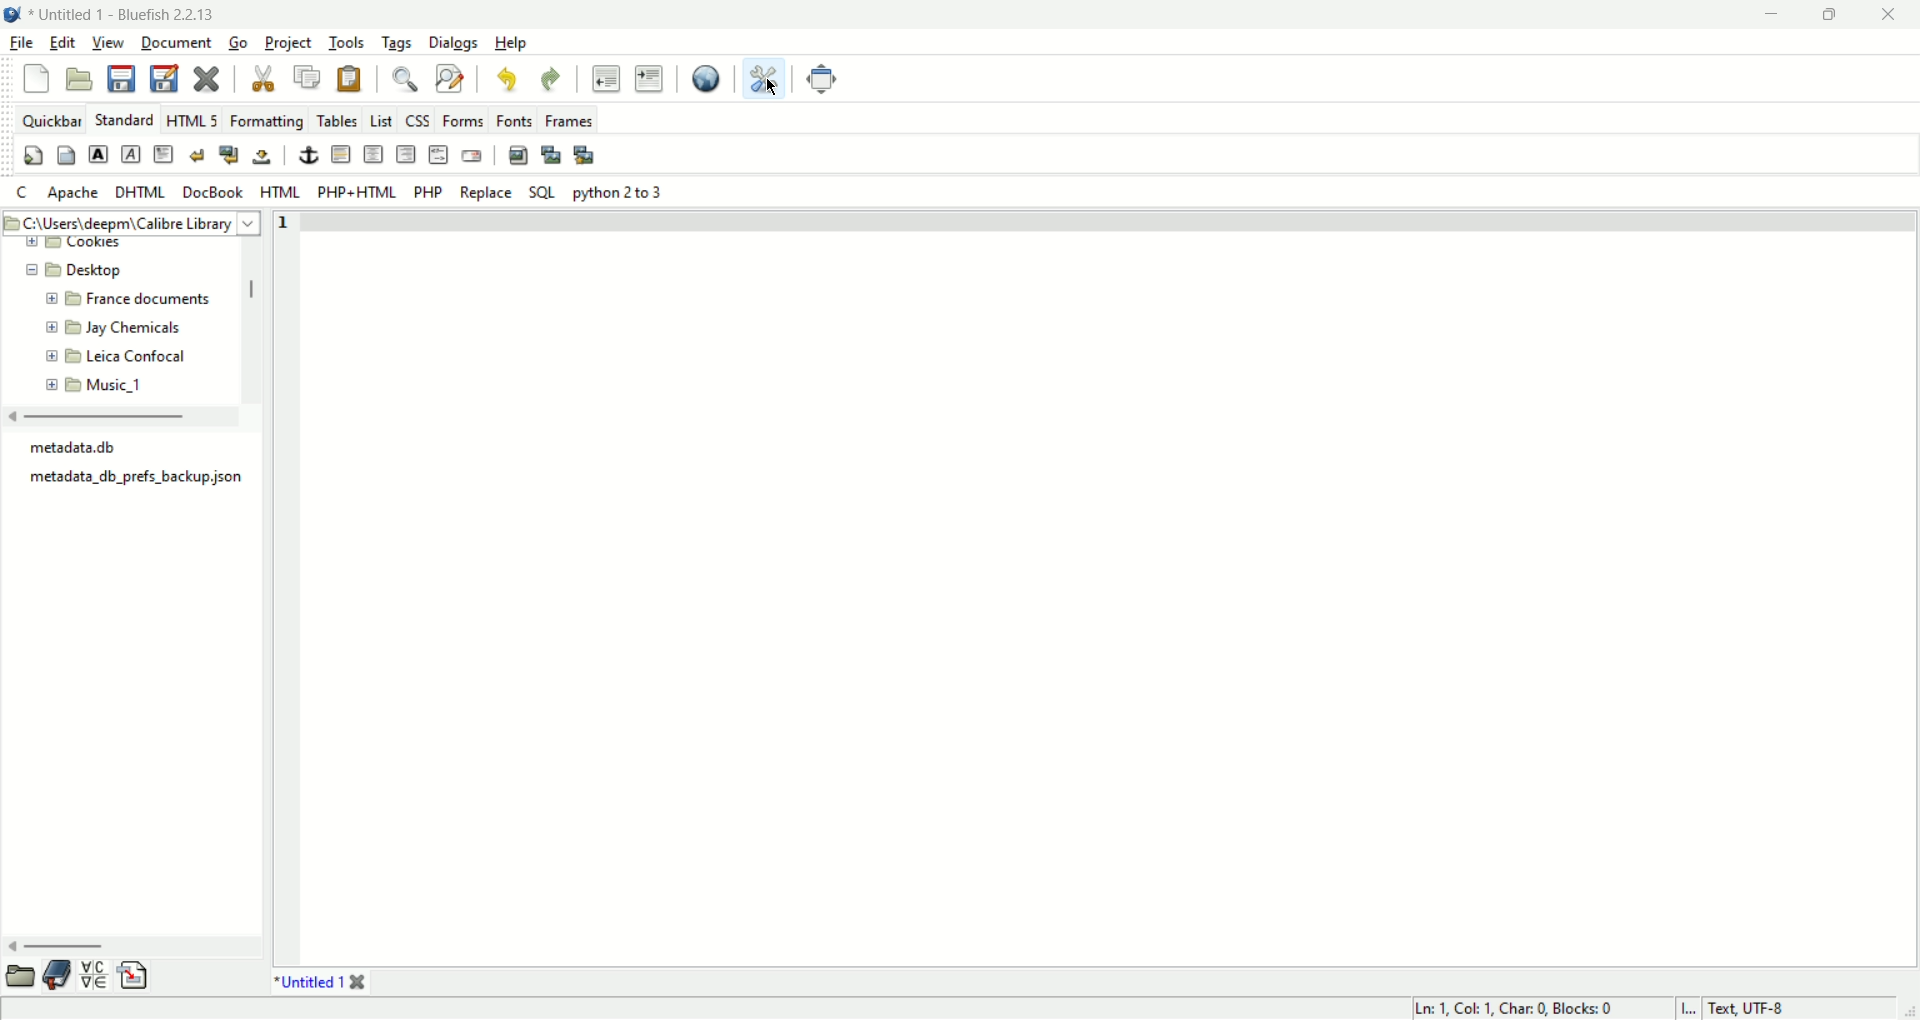 This screenshot has height=1020, width=1920. Describe the element at coordinates (99, 155) in the screenshot. I see `strong` at that location.